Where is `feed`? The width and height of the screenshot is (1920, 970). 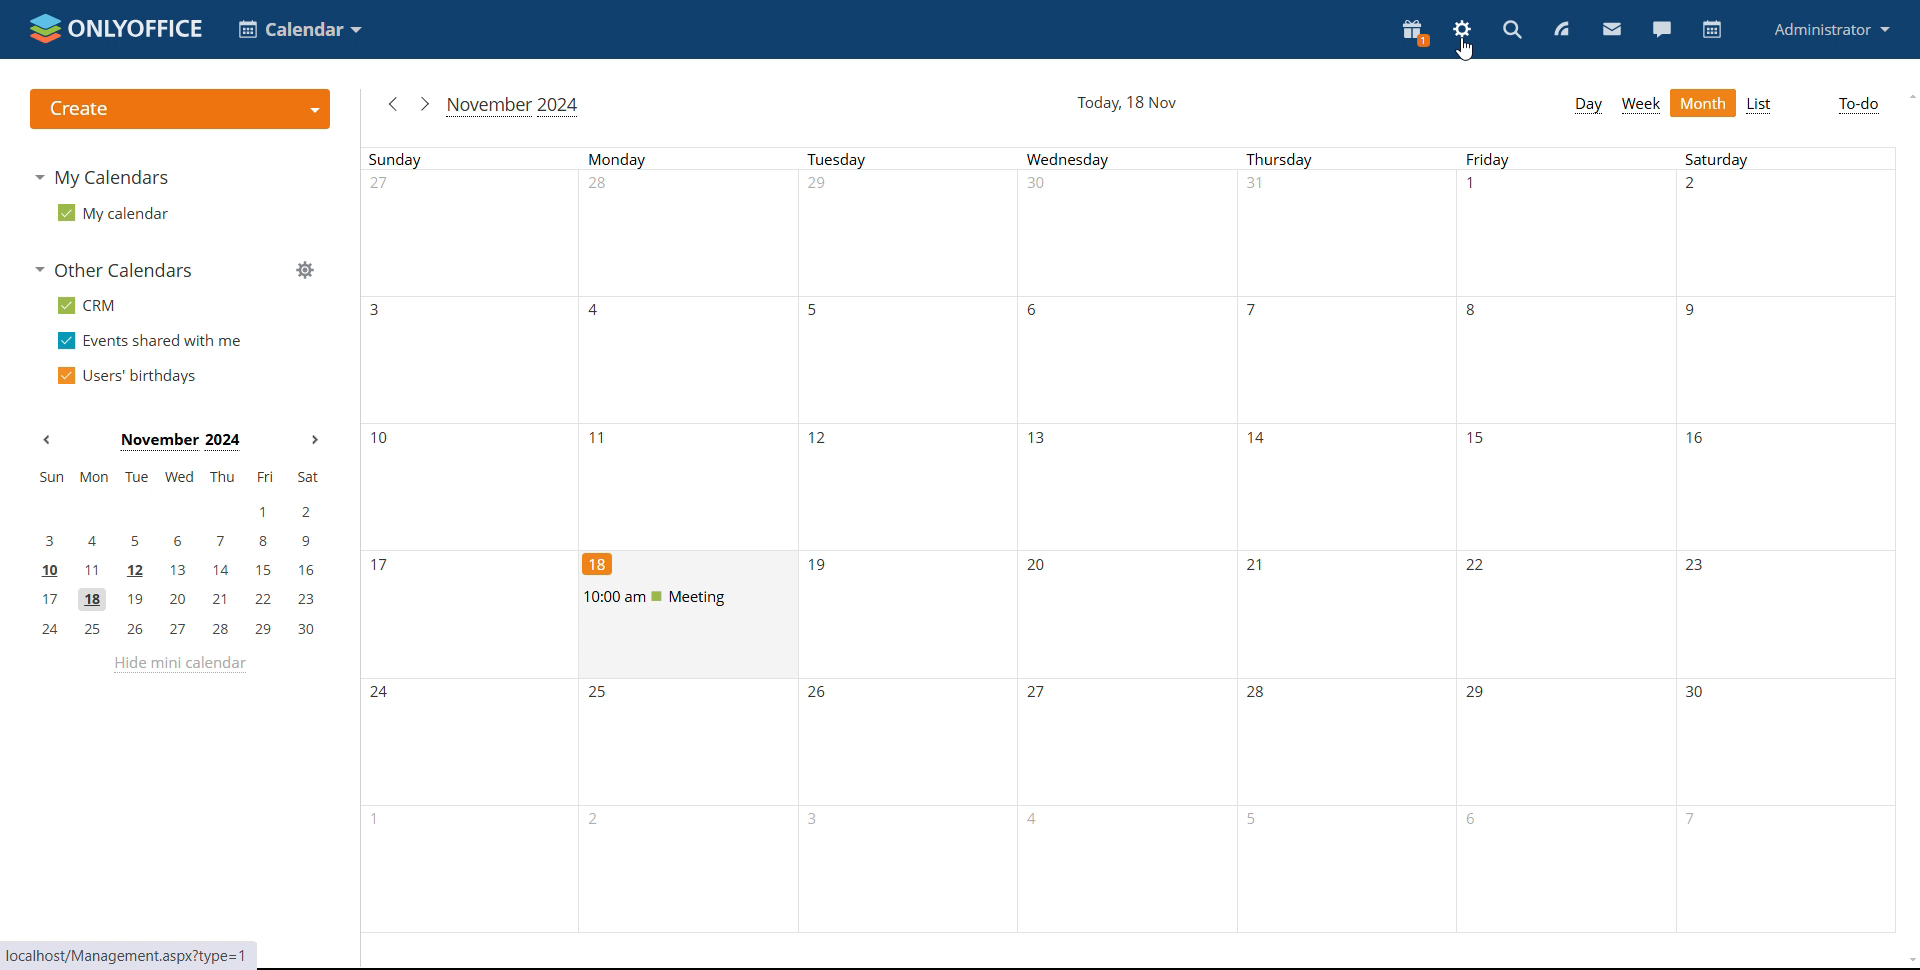
feed is located at coordinates (1560, 30).